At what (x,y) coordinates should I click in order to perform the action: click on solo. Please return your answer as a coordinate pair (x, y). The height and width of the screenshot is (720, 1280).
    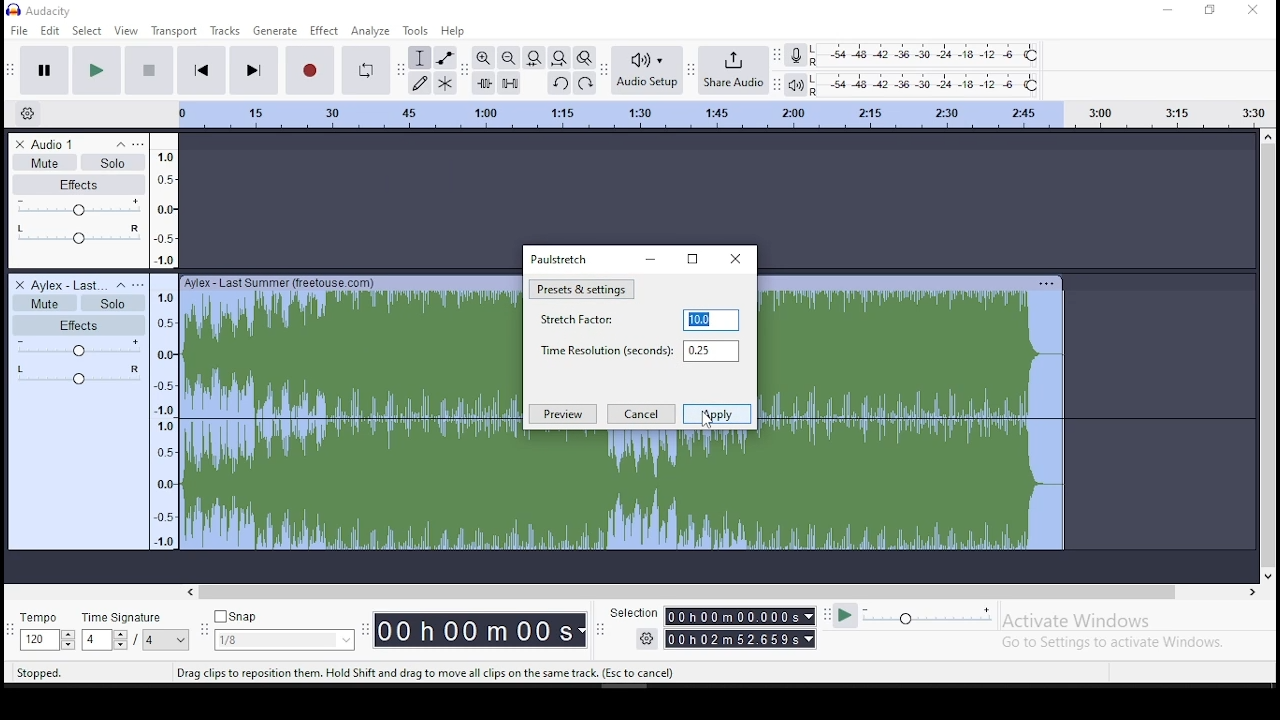
    Looking at the image, I should click on (111, 303).